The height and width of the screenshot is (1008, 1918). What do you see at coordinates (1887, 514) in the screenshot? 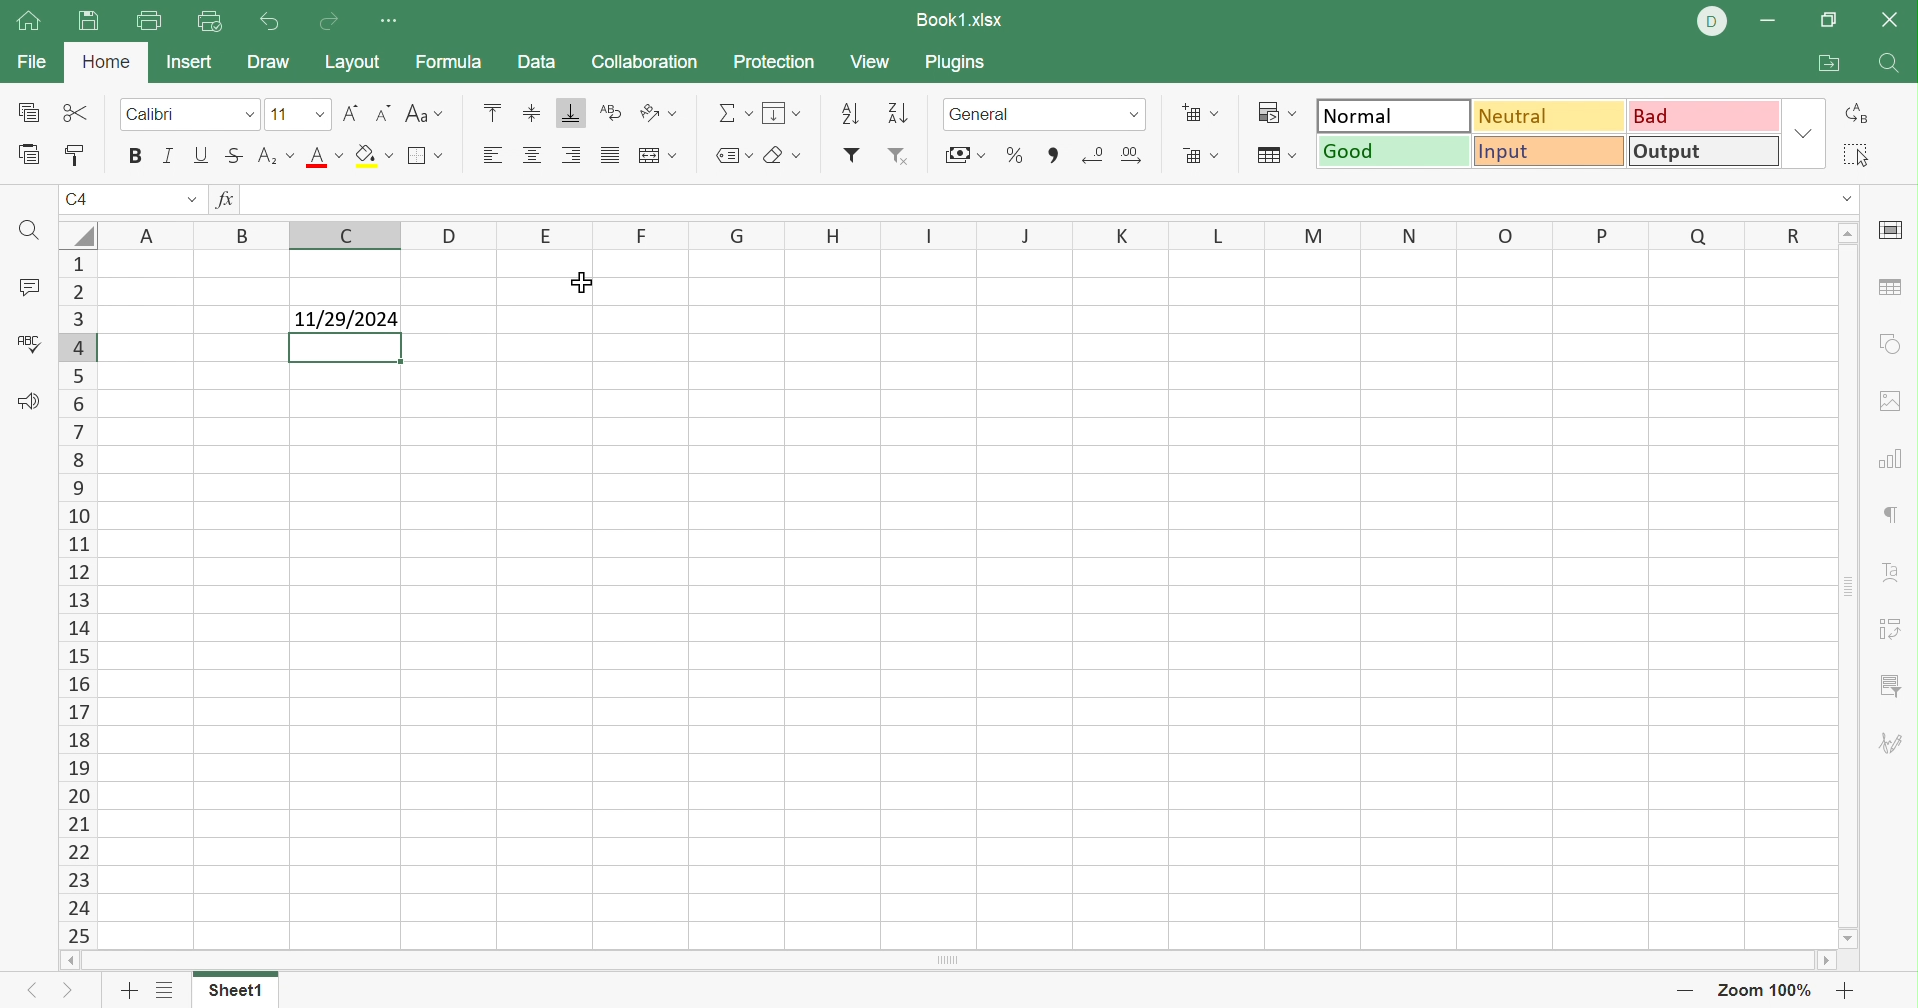
I see `Paragraph settings` at bounding box center [1887, 514].